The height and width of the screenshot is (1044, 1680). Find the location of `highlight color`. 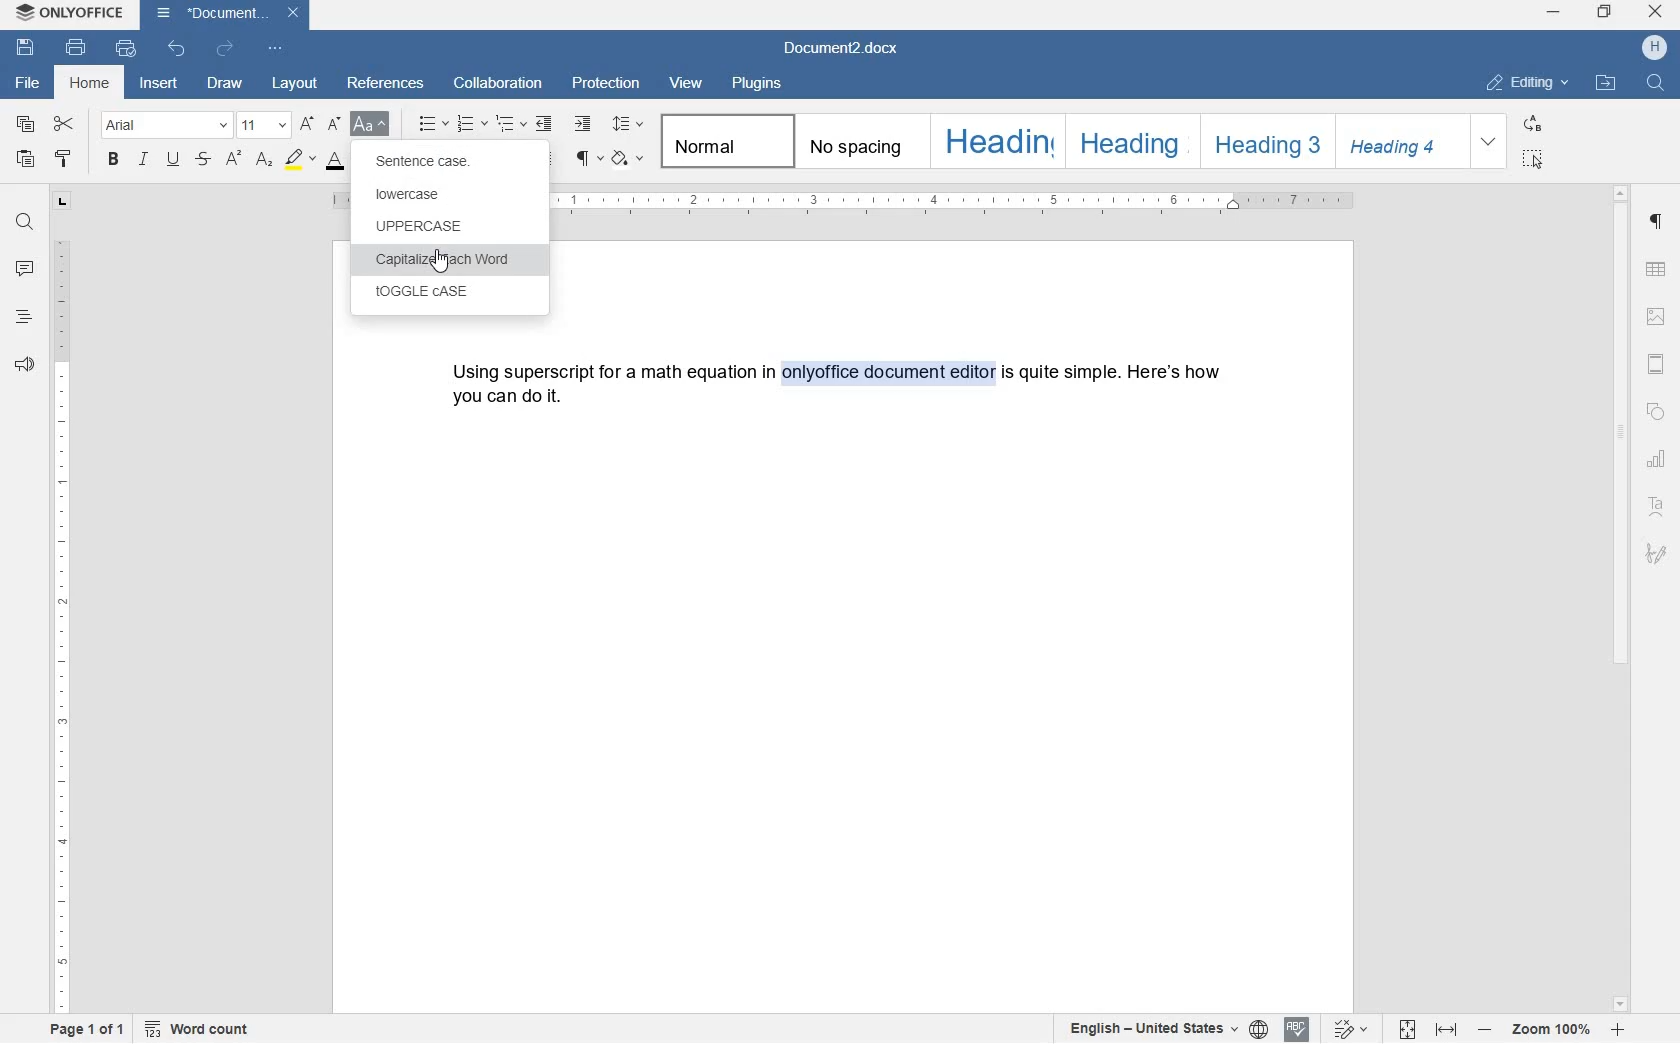

highlight color is located at coordinates (298, 158).